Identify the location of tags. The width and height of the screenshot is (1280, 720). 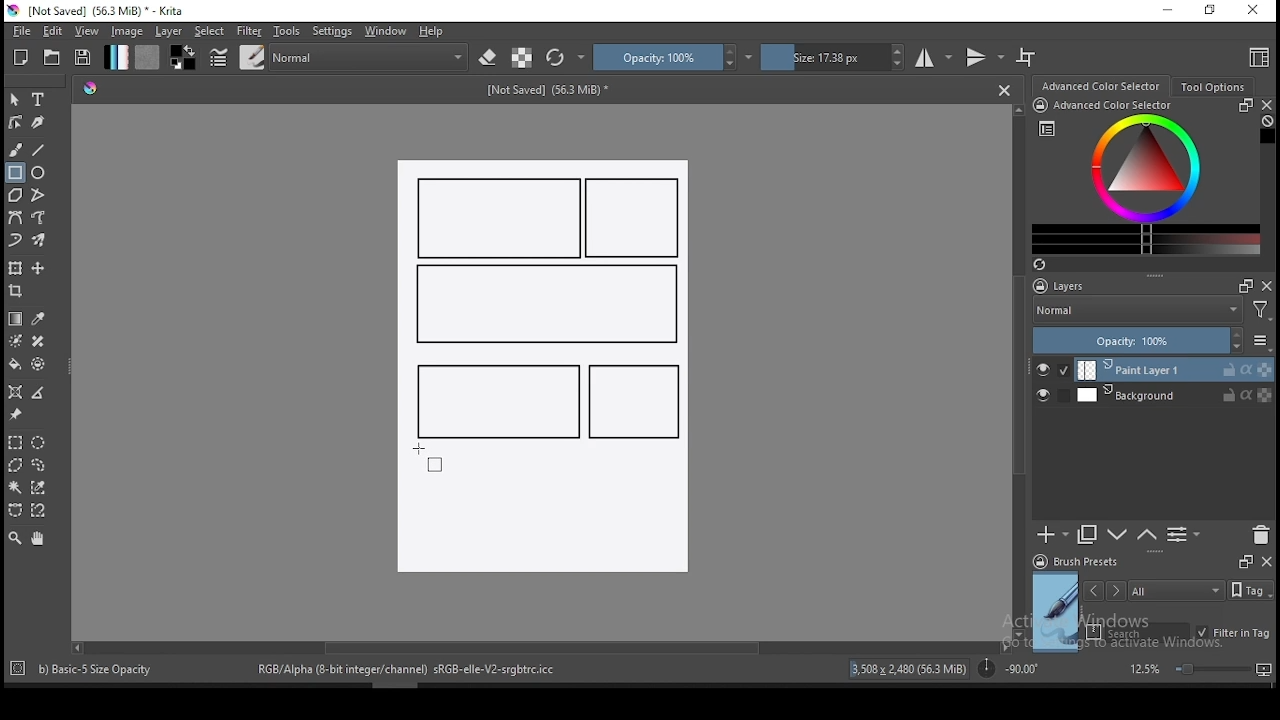
(1176, 590).